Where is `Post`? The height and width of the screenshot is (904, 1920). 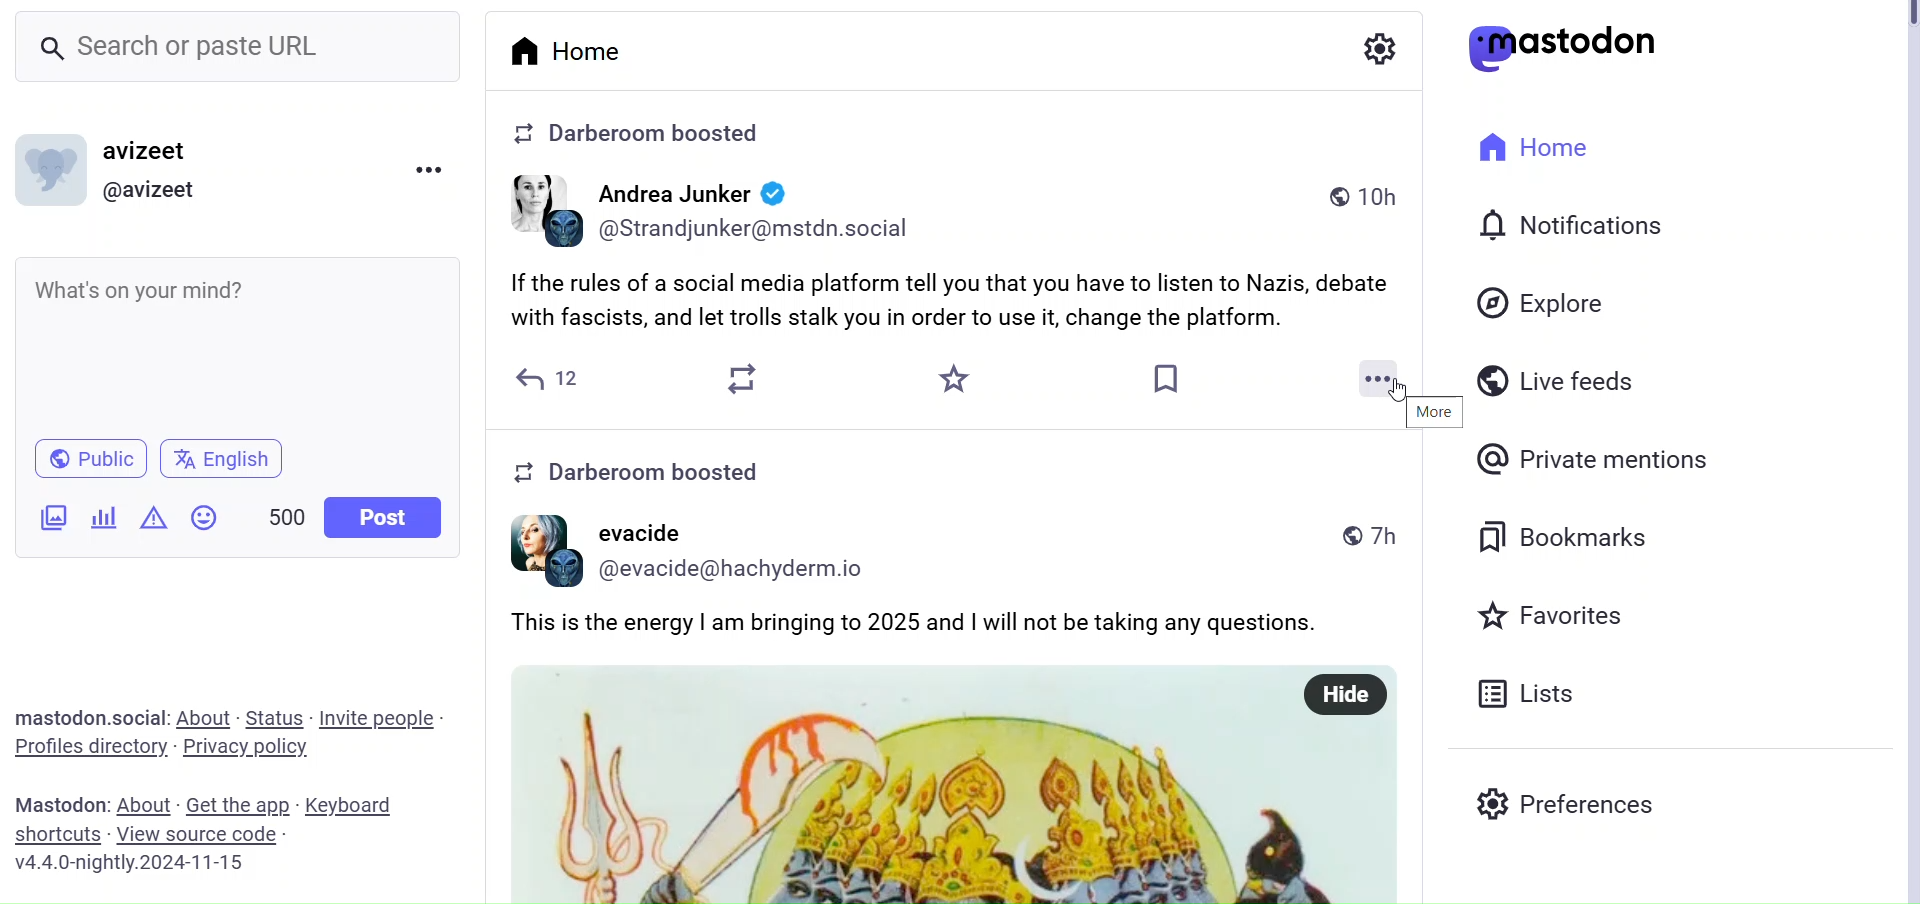
Post is located at coordinates (386, 517).